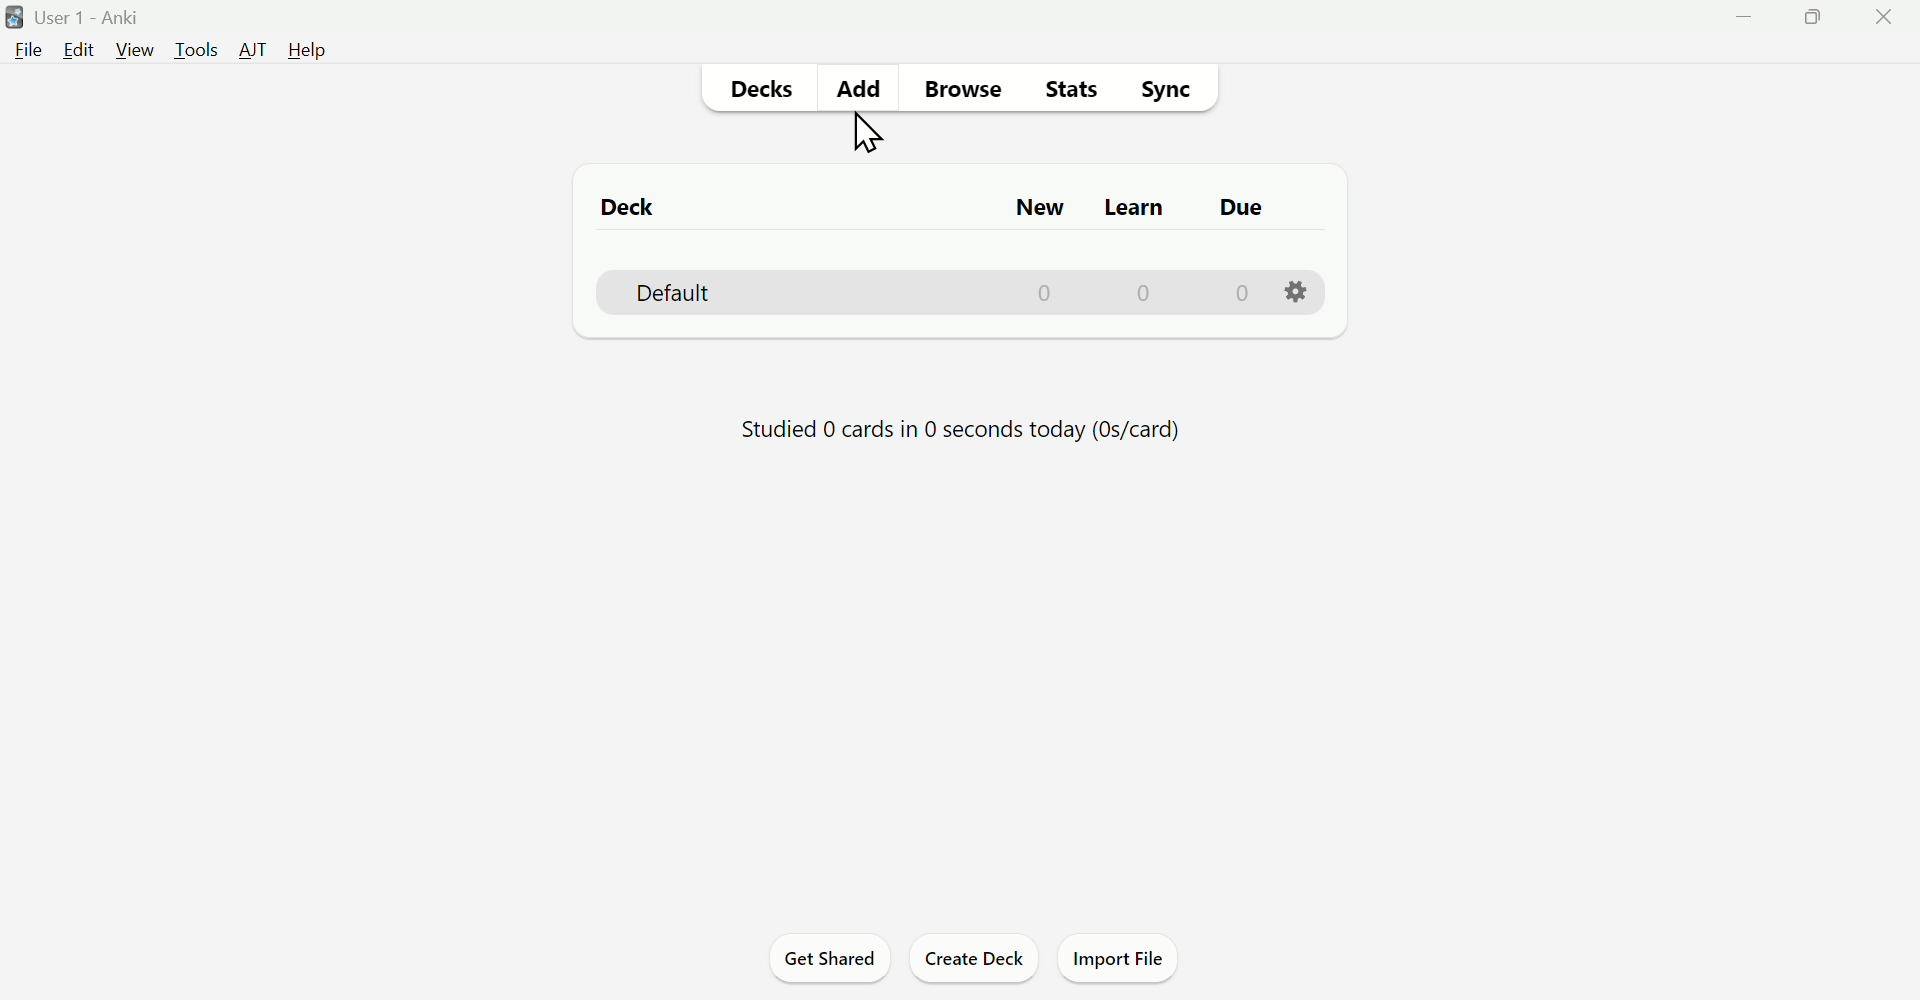  Describe the element at coordinates (962, 433) in the screenshot. I see `Progress` at that location.